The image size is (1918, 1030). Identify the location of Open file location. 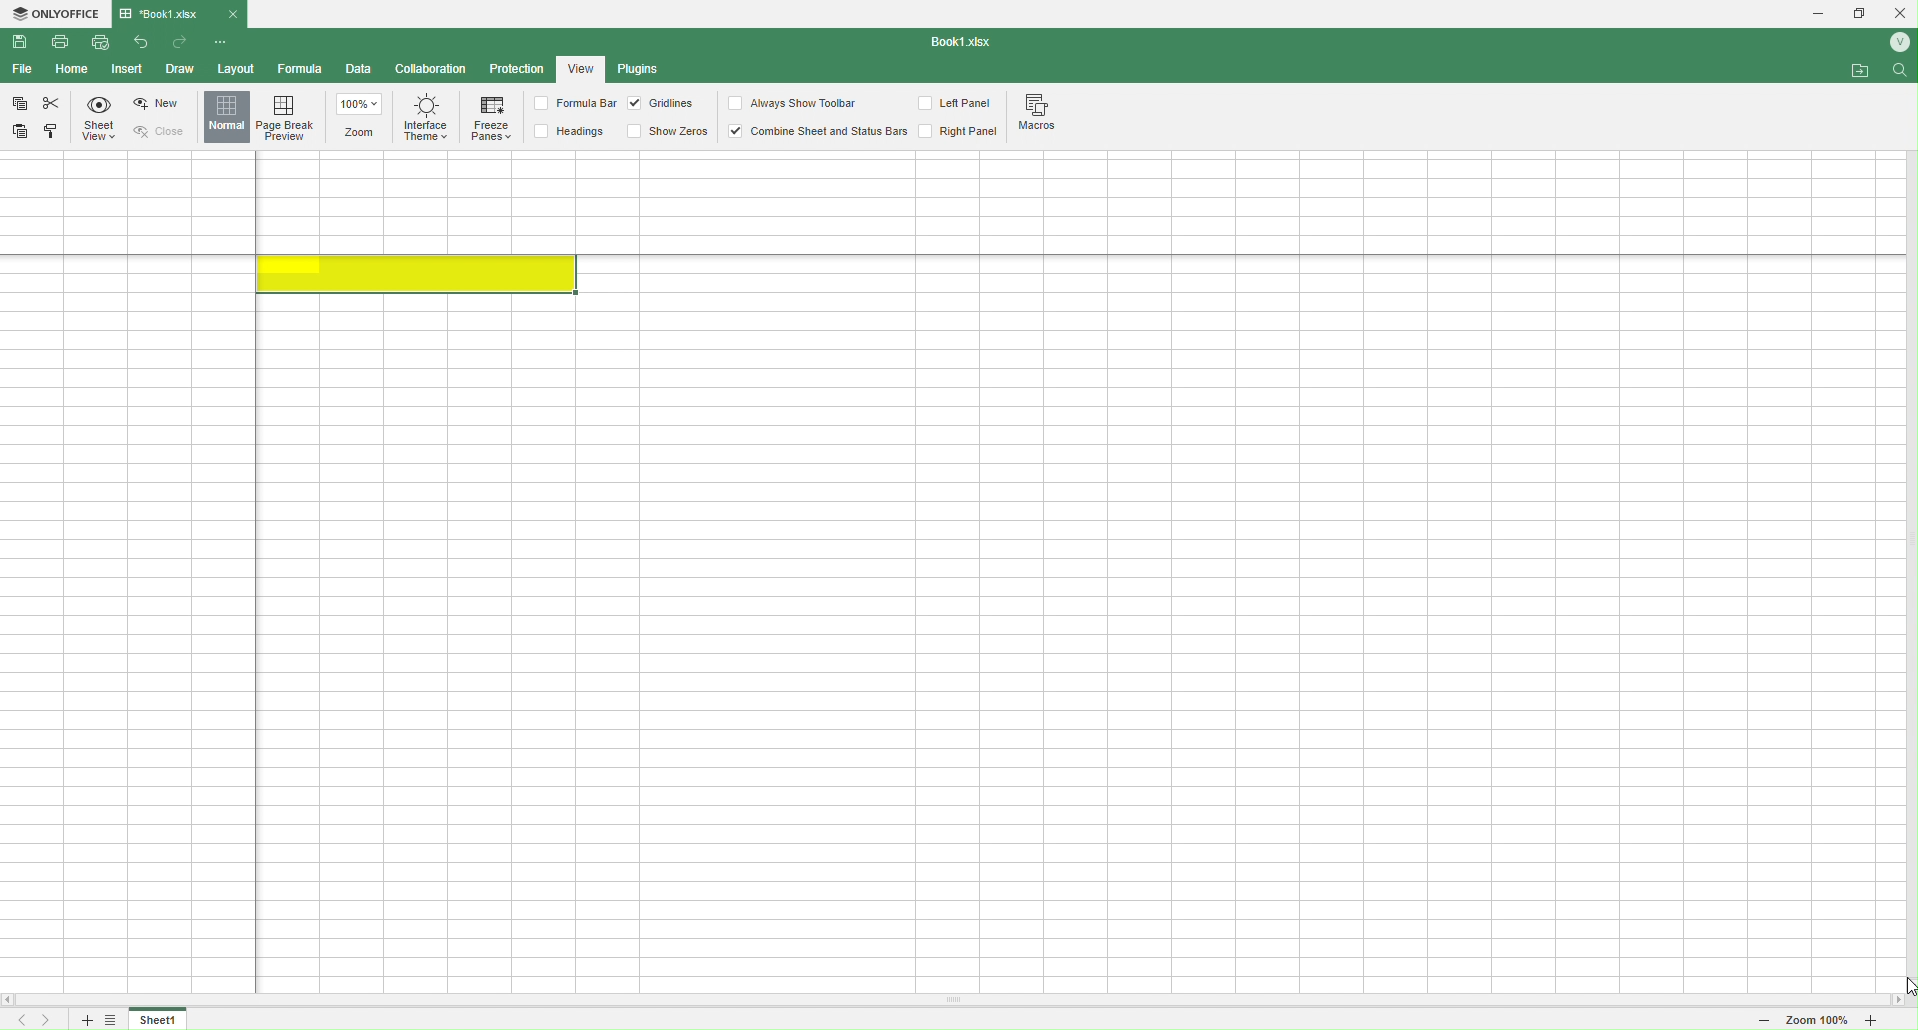
(1861, 70).